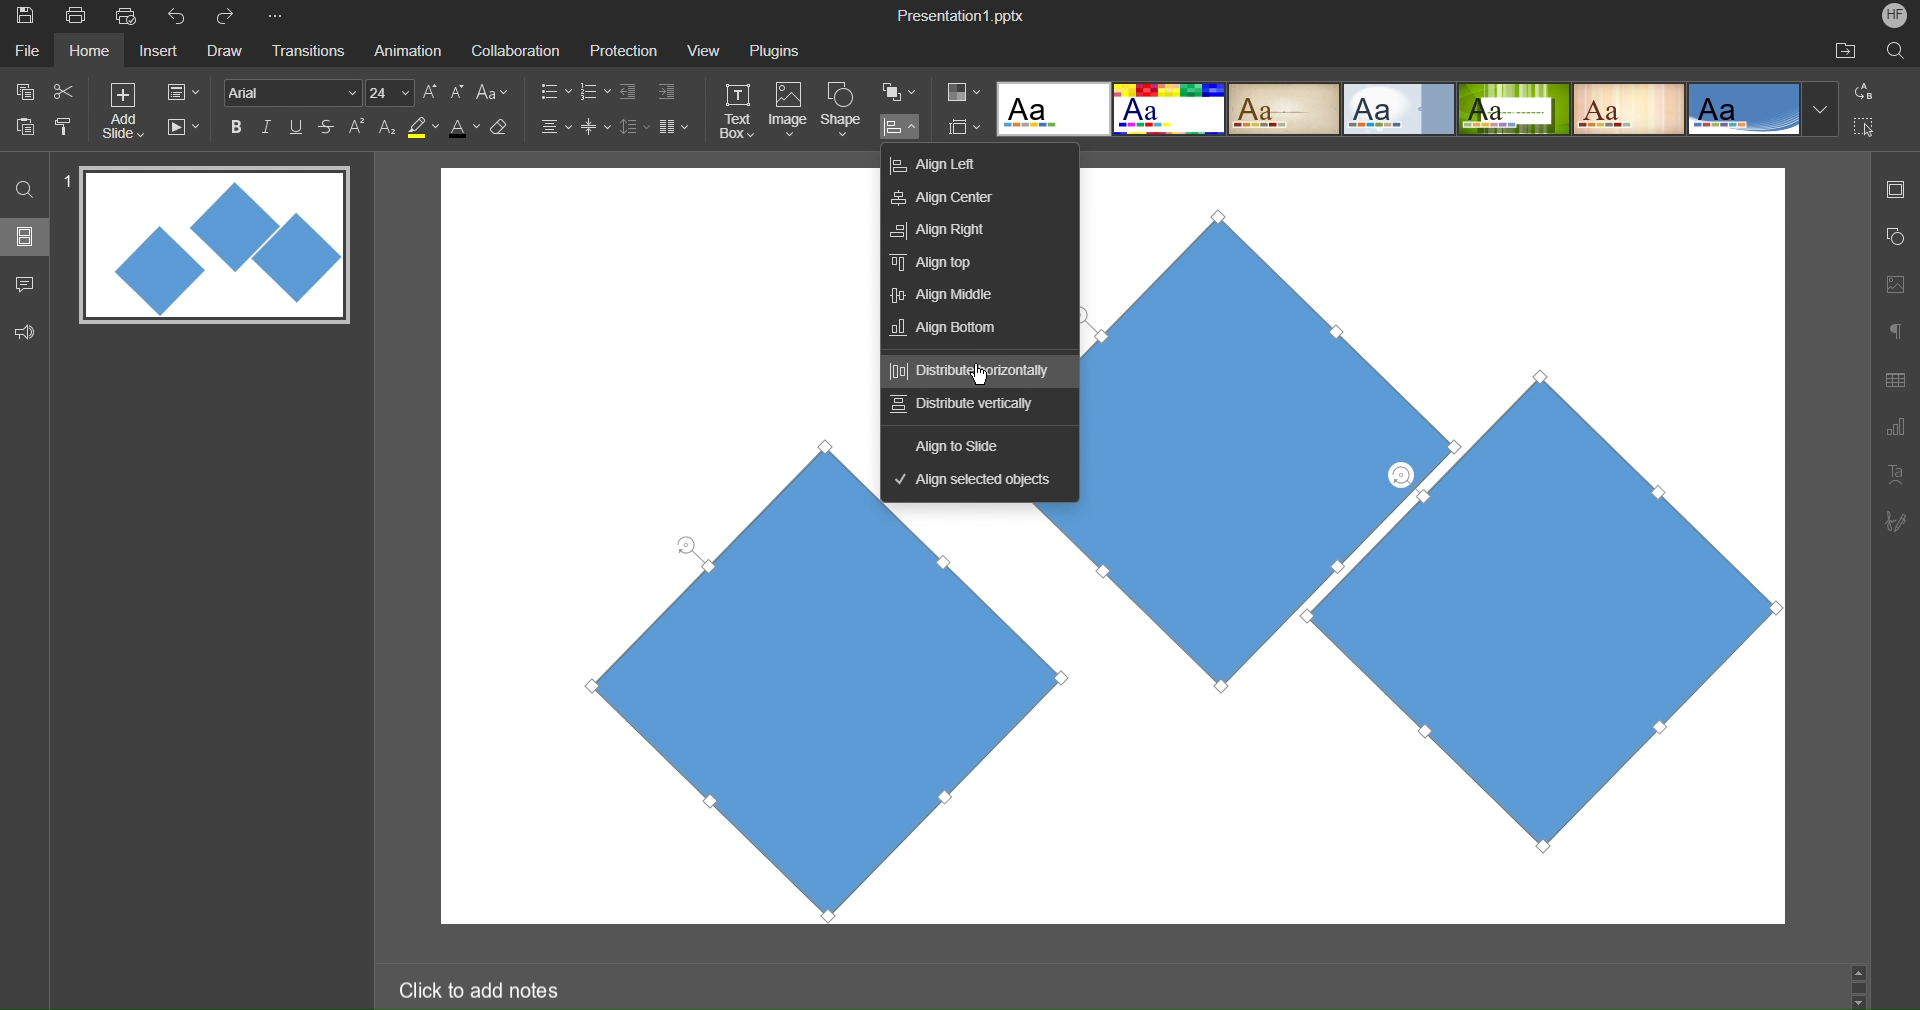 This screenshot has height=1010, width=1920. Describe the element at coordinates (24, 235) in the screenshot. I see `View slides` at that location.